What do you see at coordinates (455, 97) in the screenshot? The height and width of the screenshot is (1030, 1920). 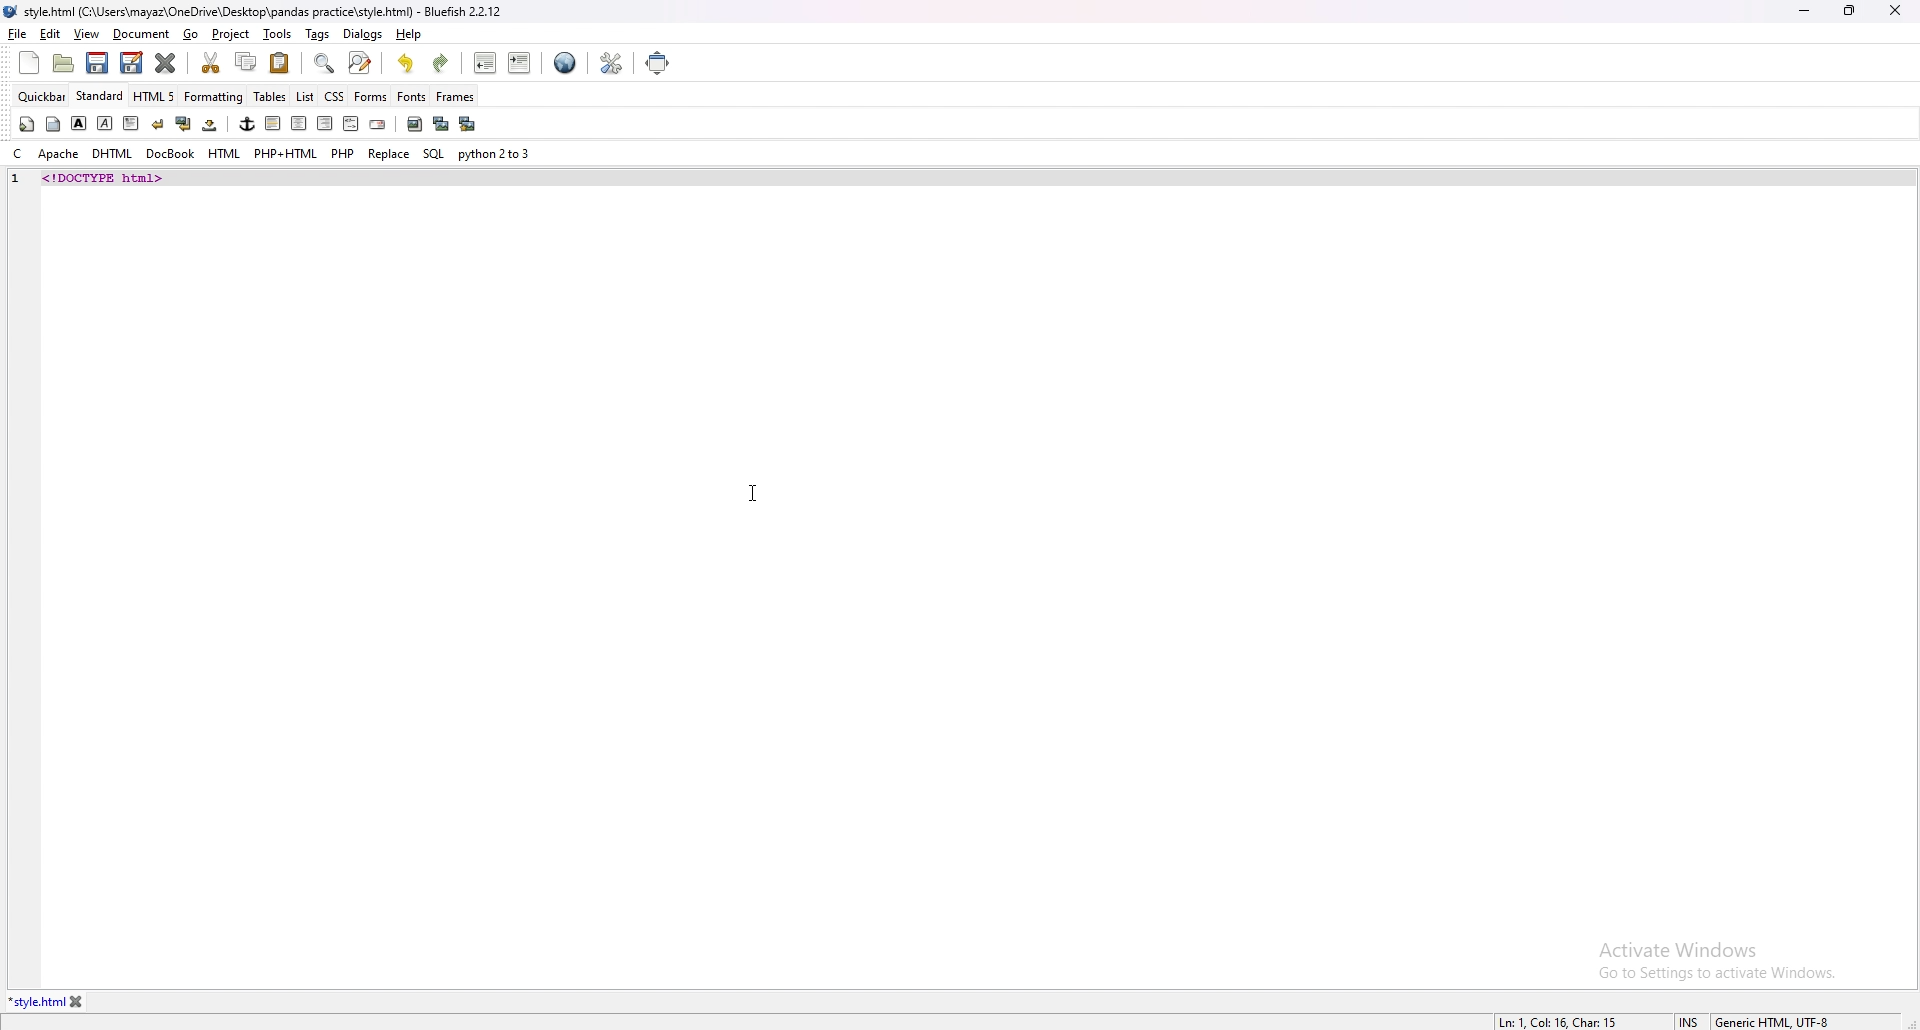 I see `frames` at bounding box center [455, 97].